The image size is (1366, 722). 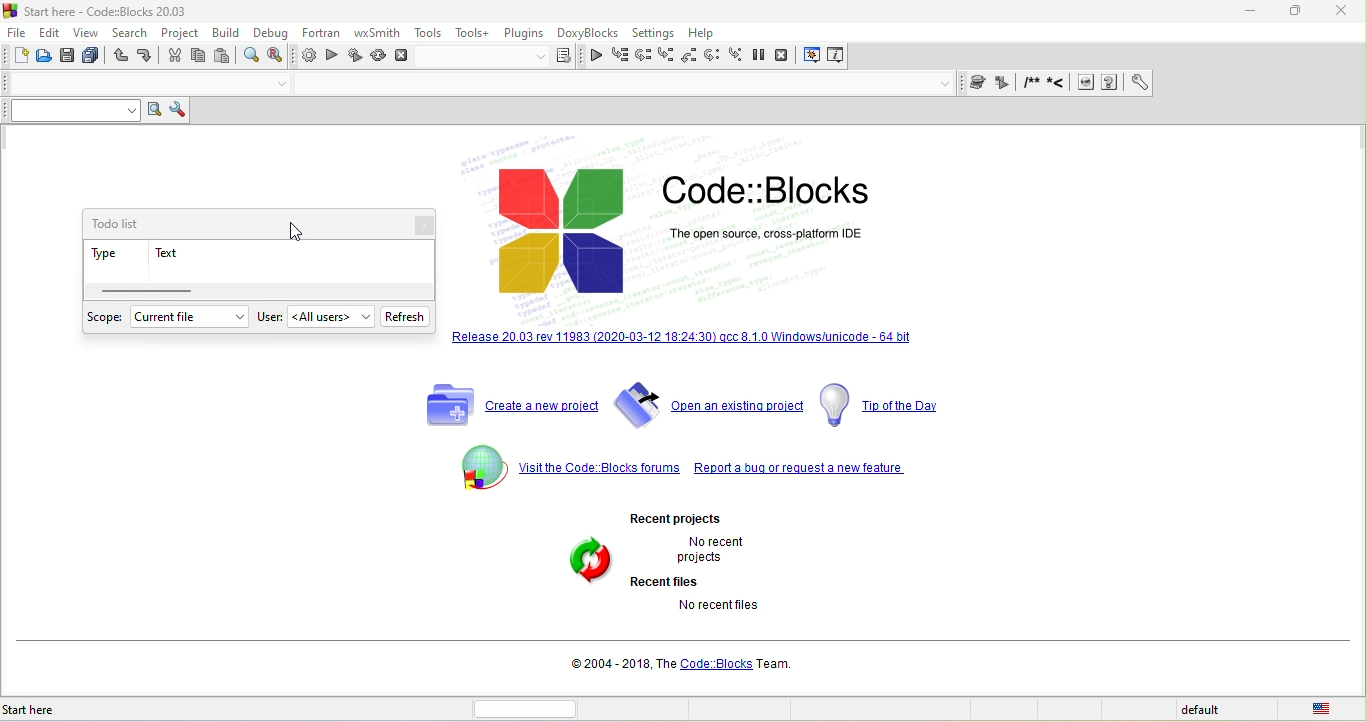 I want to click on cut, so click(x=172, y=58).